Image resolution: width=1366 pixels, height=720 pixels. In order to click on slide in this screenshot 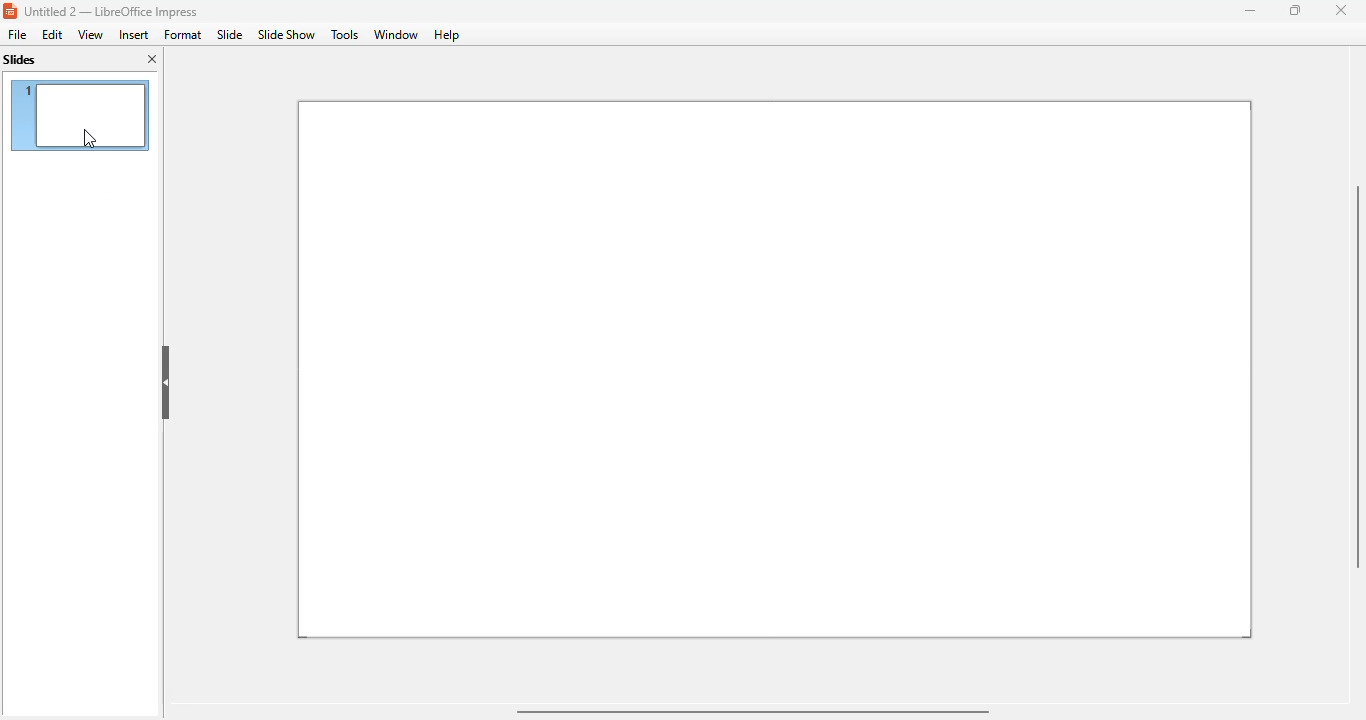, I will do `click(230, 34)`.